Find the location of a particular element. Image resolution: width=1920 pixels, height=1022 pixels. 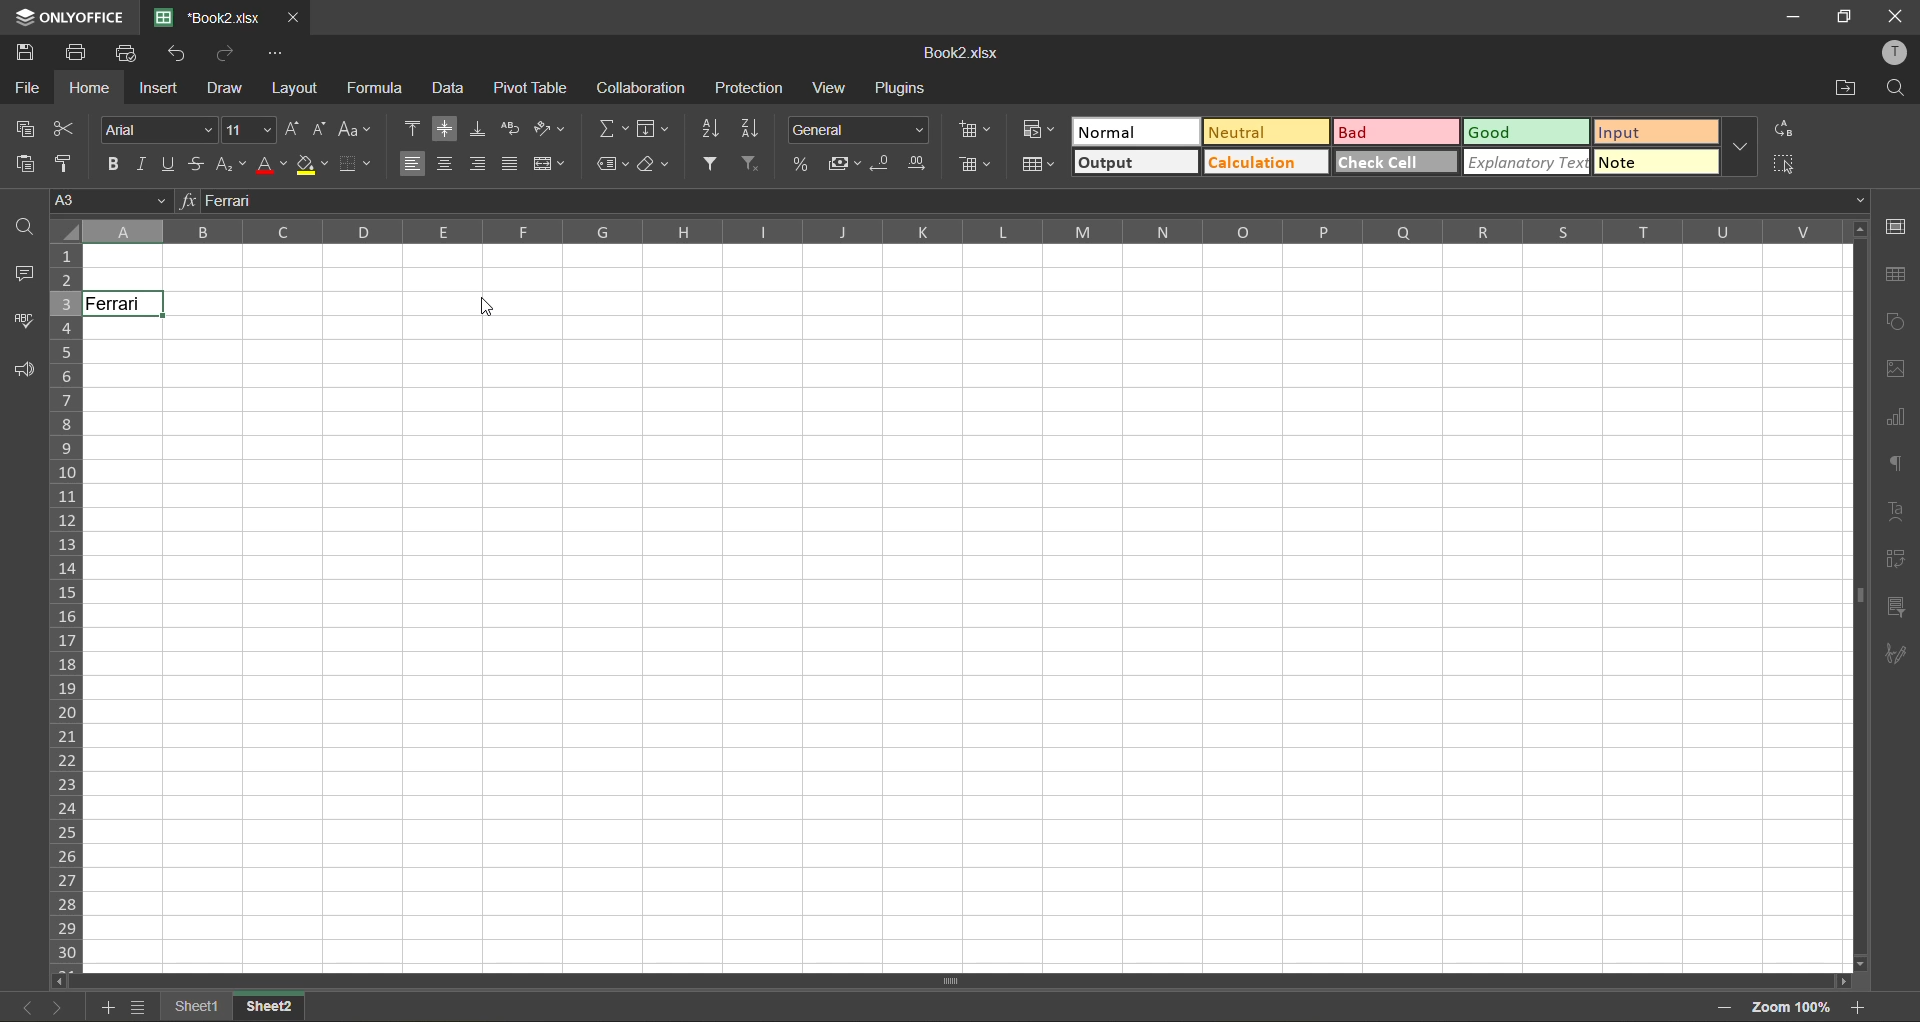

neutral is located at coordinates (1259, 133).